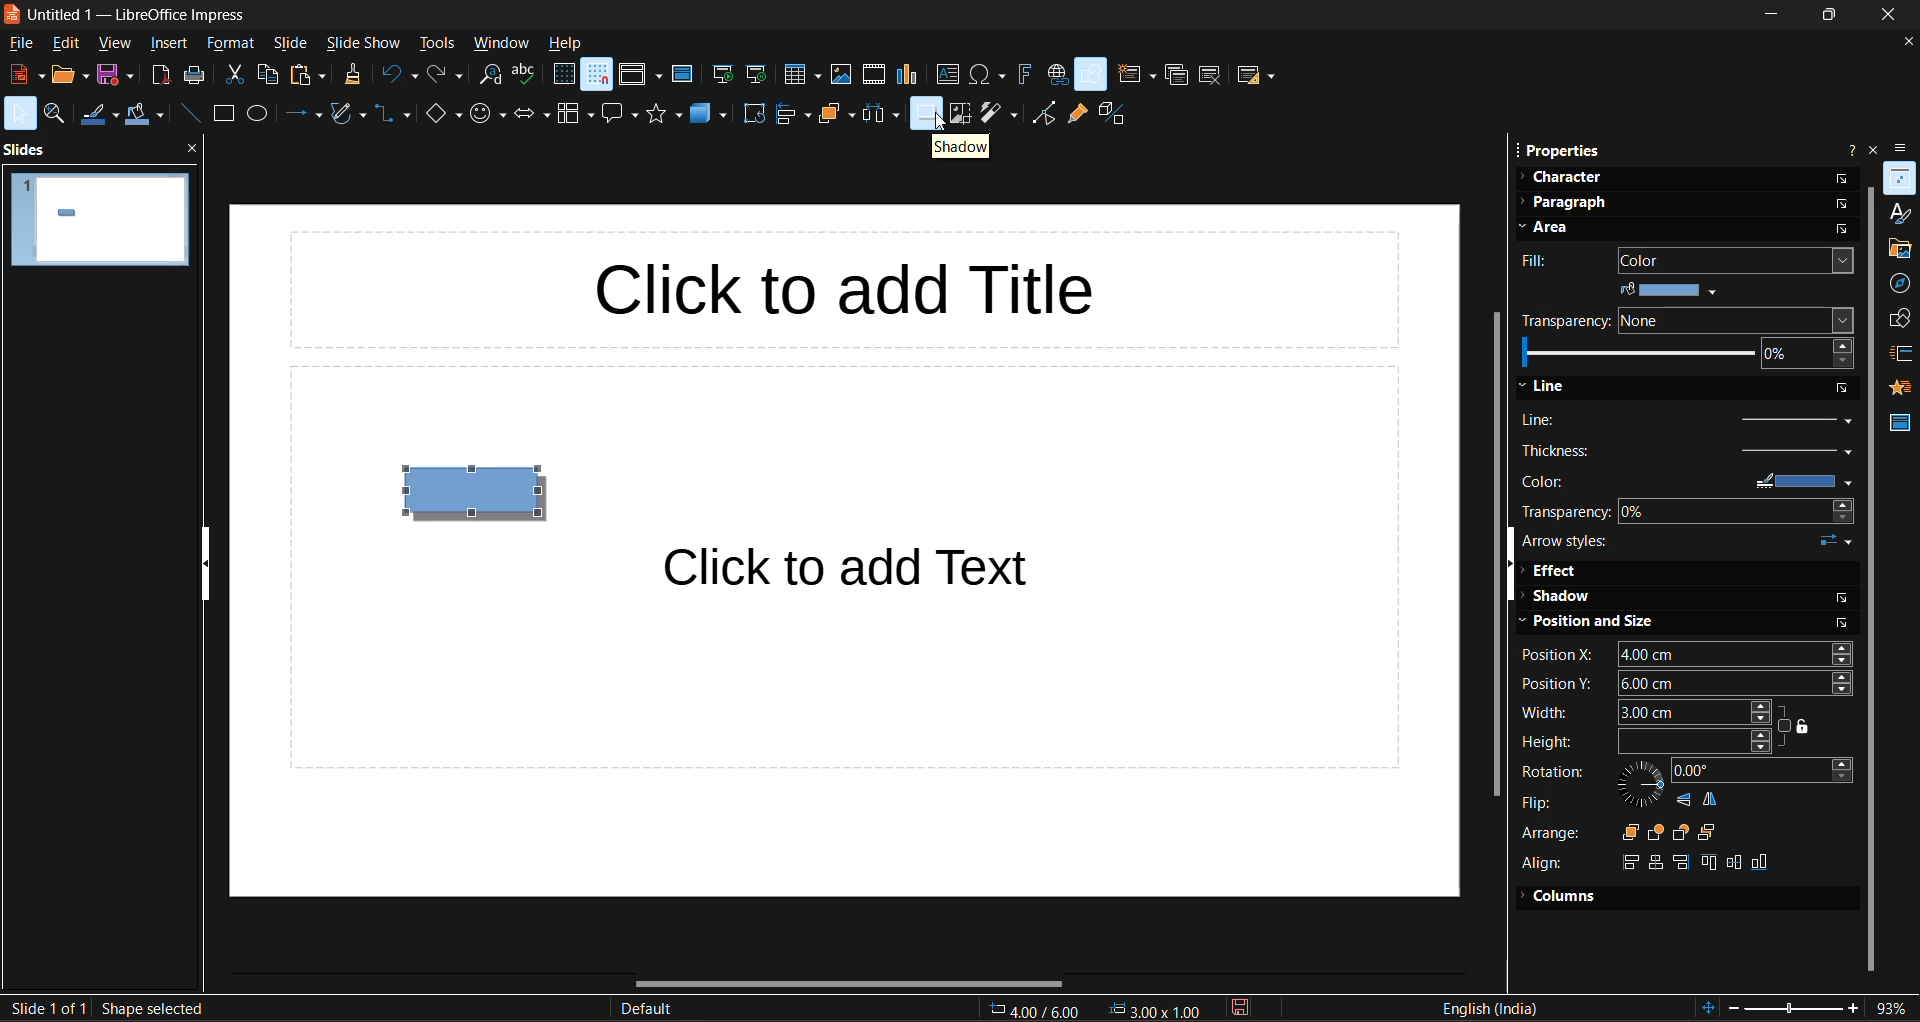 The height and width of the screenshot is (1022, 1920). What do you see at coordinates (879, 113) in the screenshot?
I see `distribute` at bounding box center [879, 113].